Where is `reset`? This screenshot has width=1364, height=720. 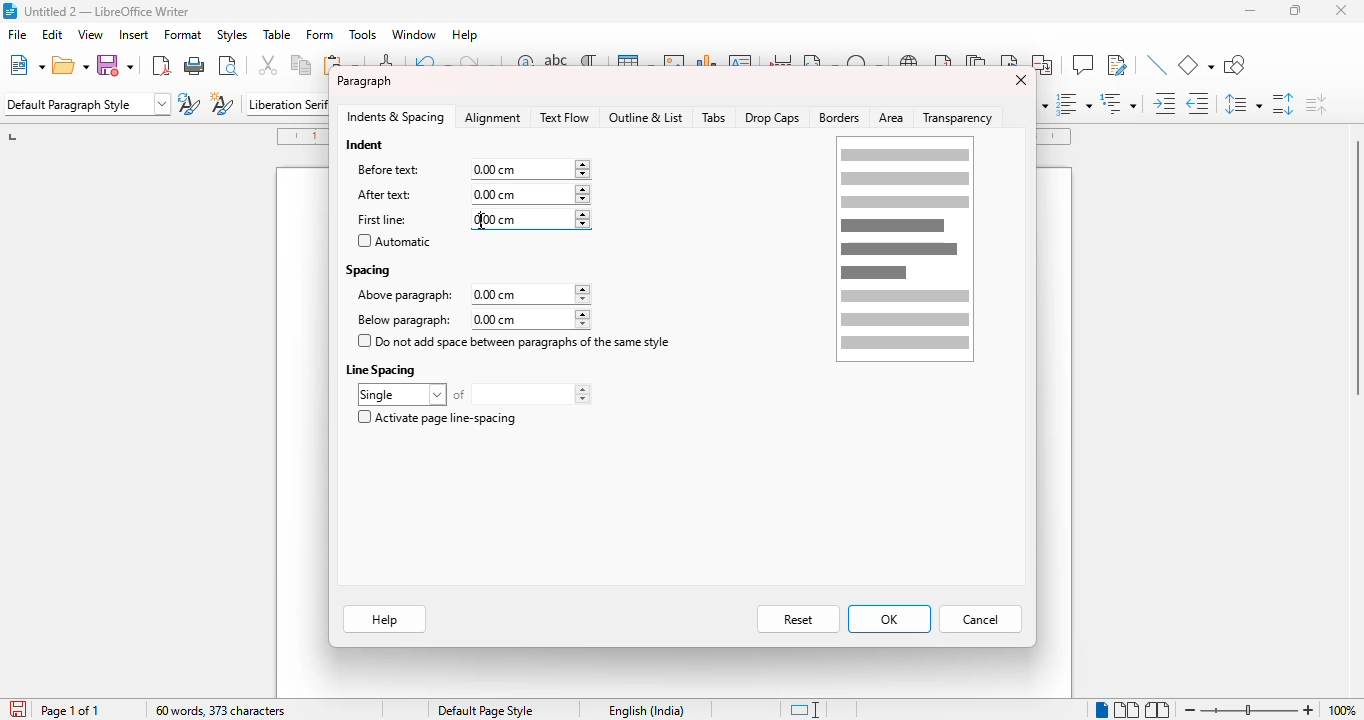 reset is located at coordinates (798, 620).